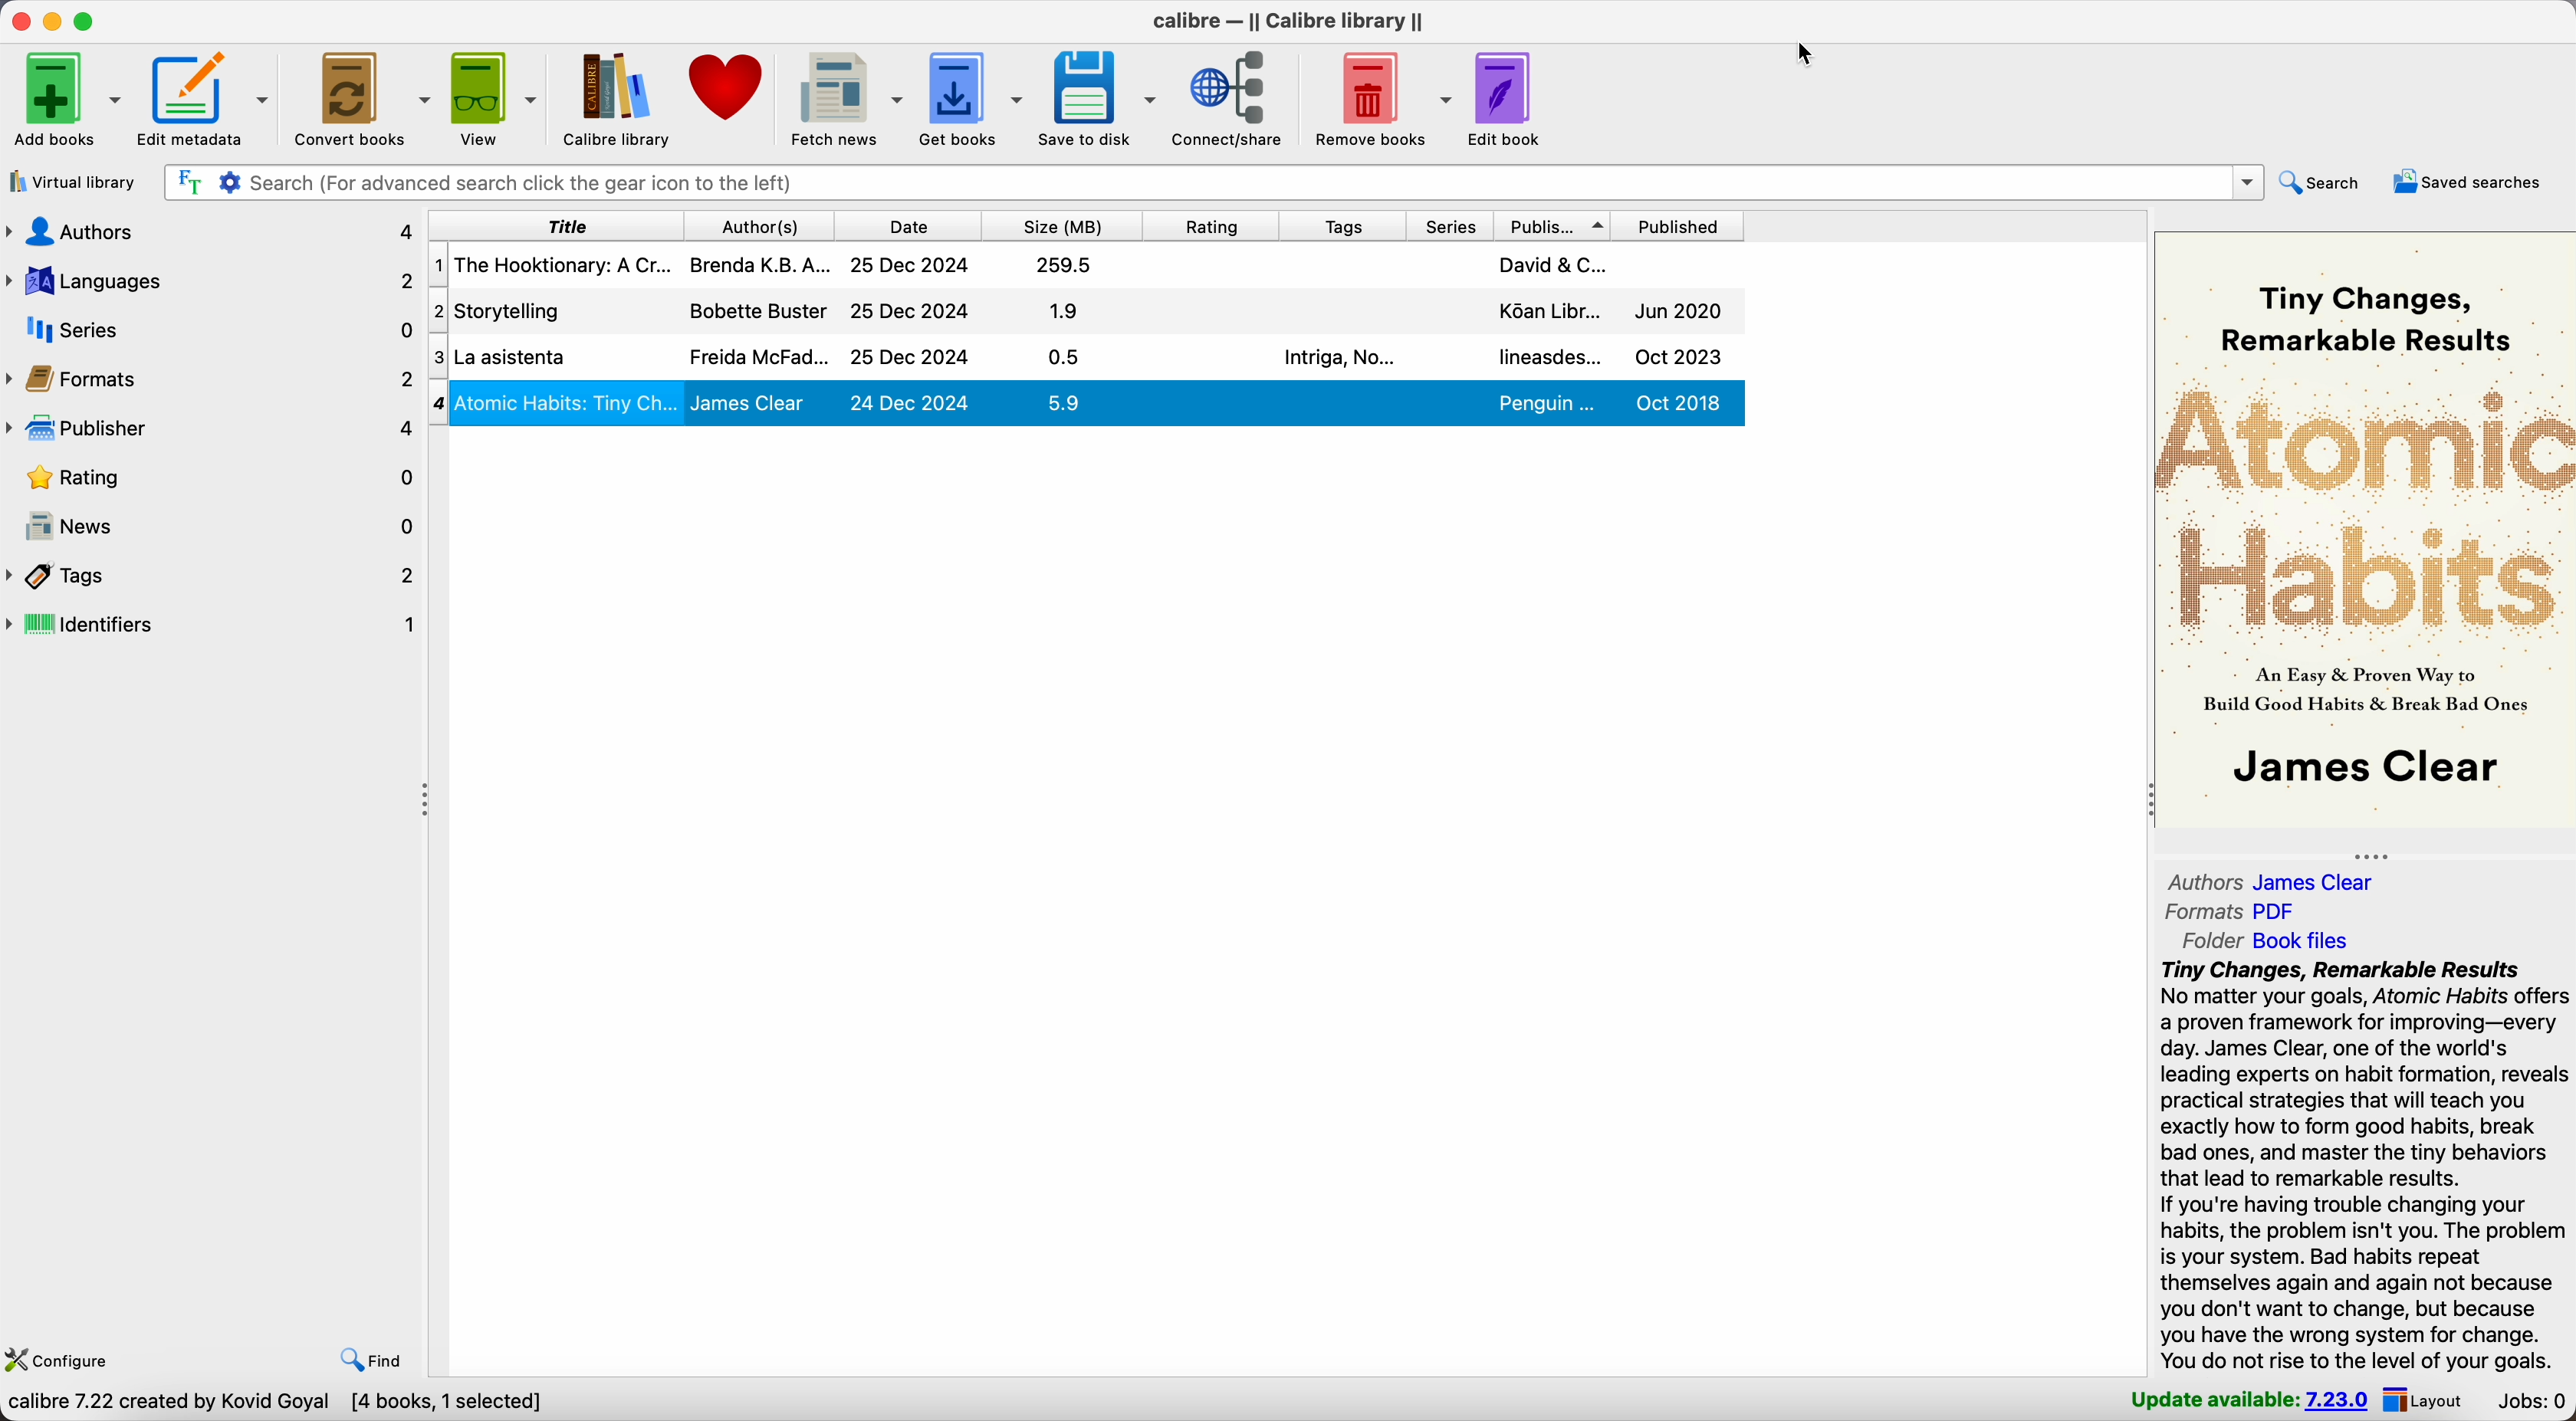  I want to click on calibre library, so click(618, 103).